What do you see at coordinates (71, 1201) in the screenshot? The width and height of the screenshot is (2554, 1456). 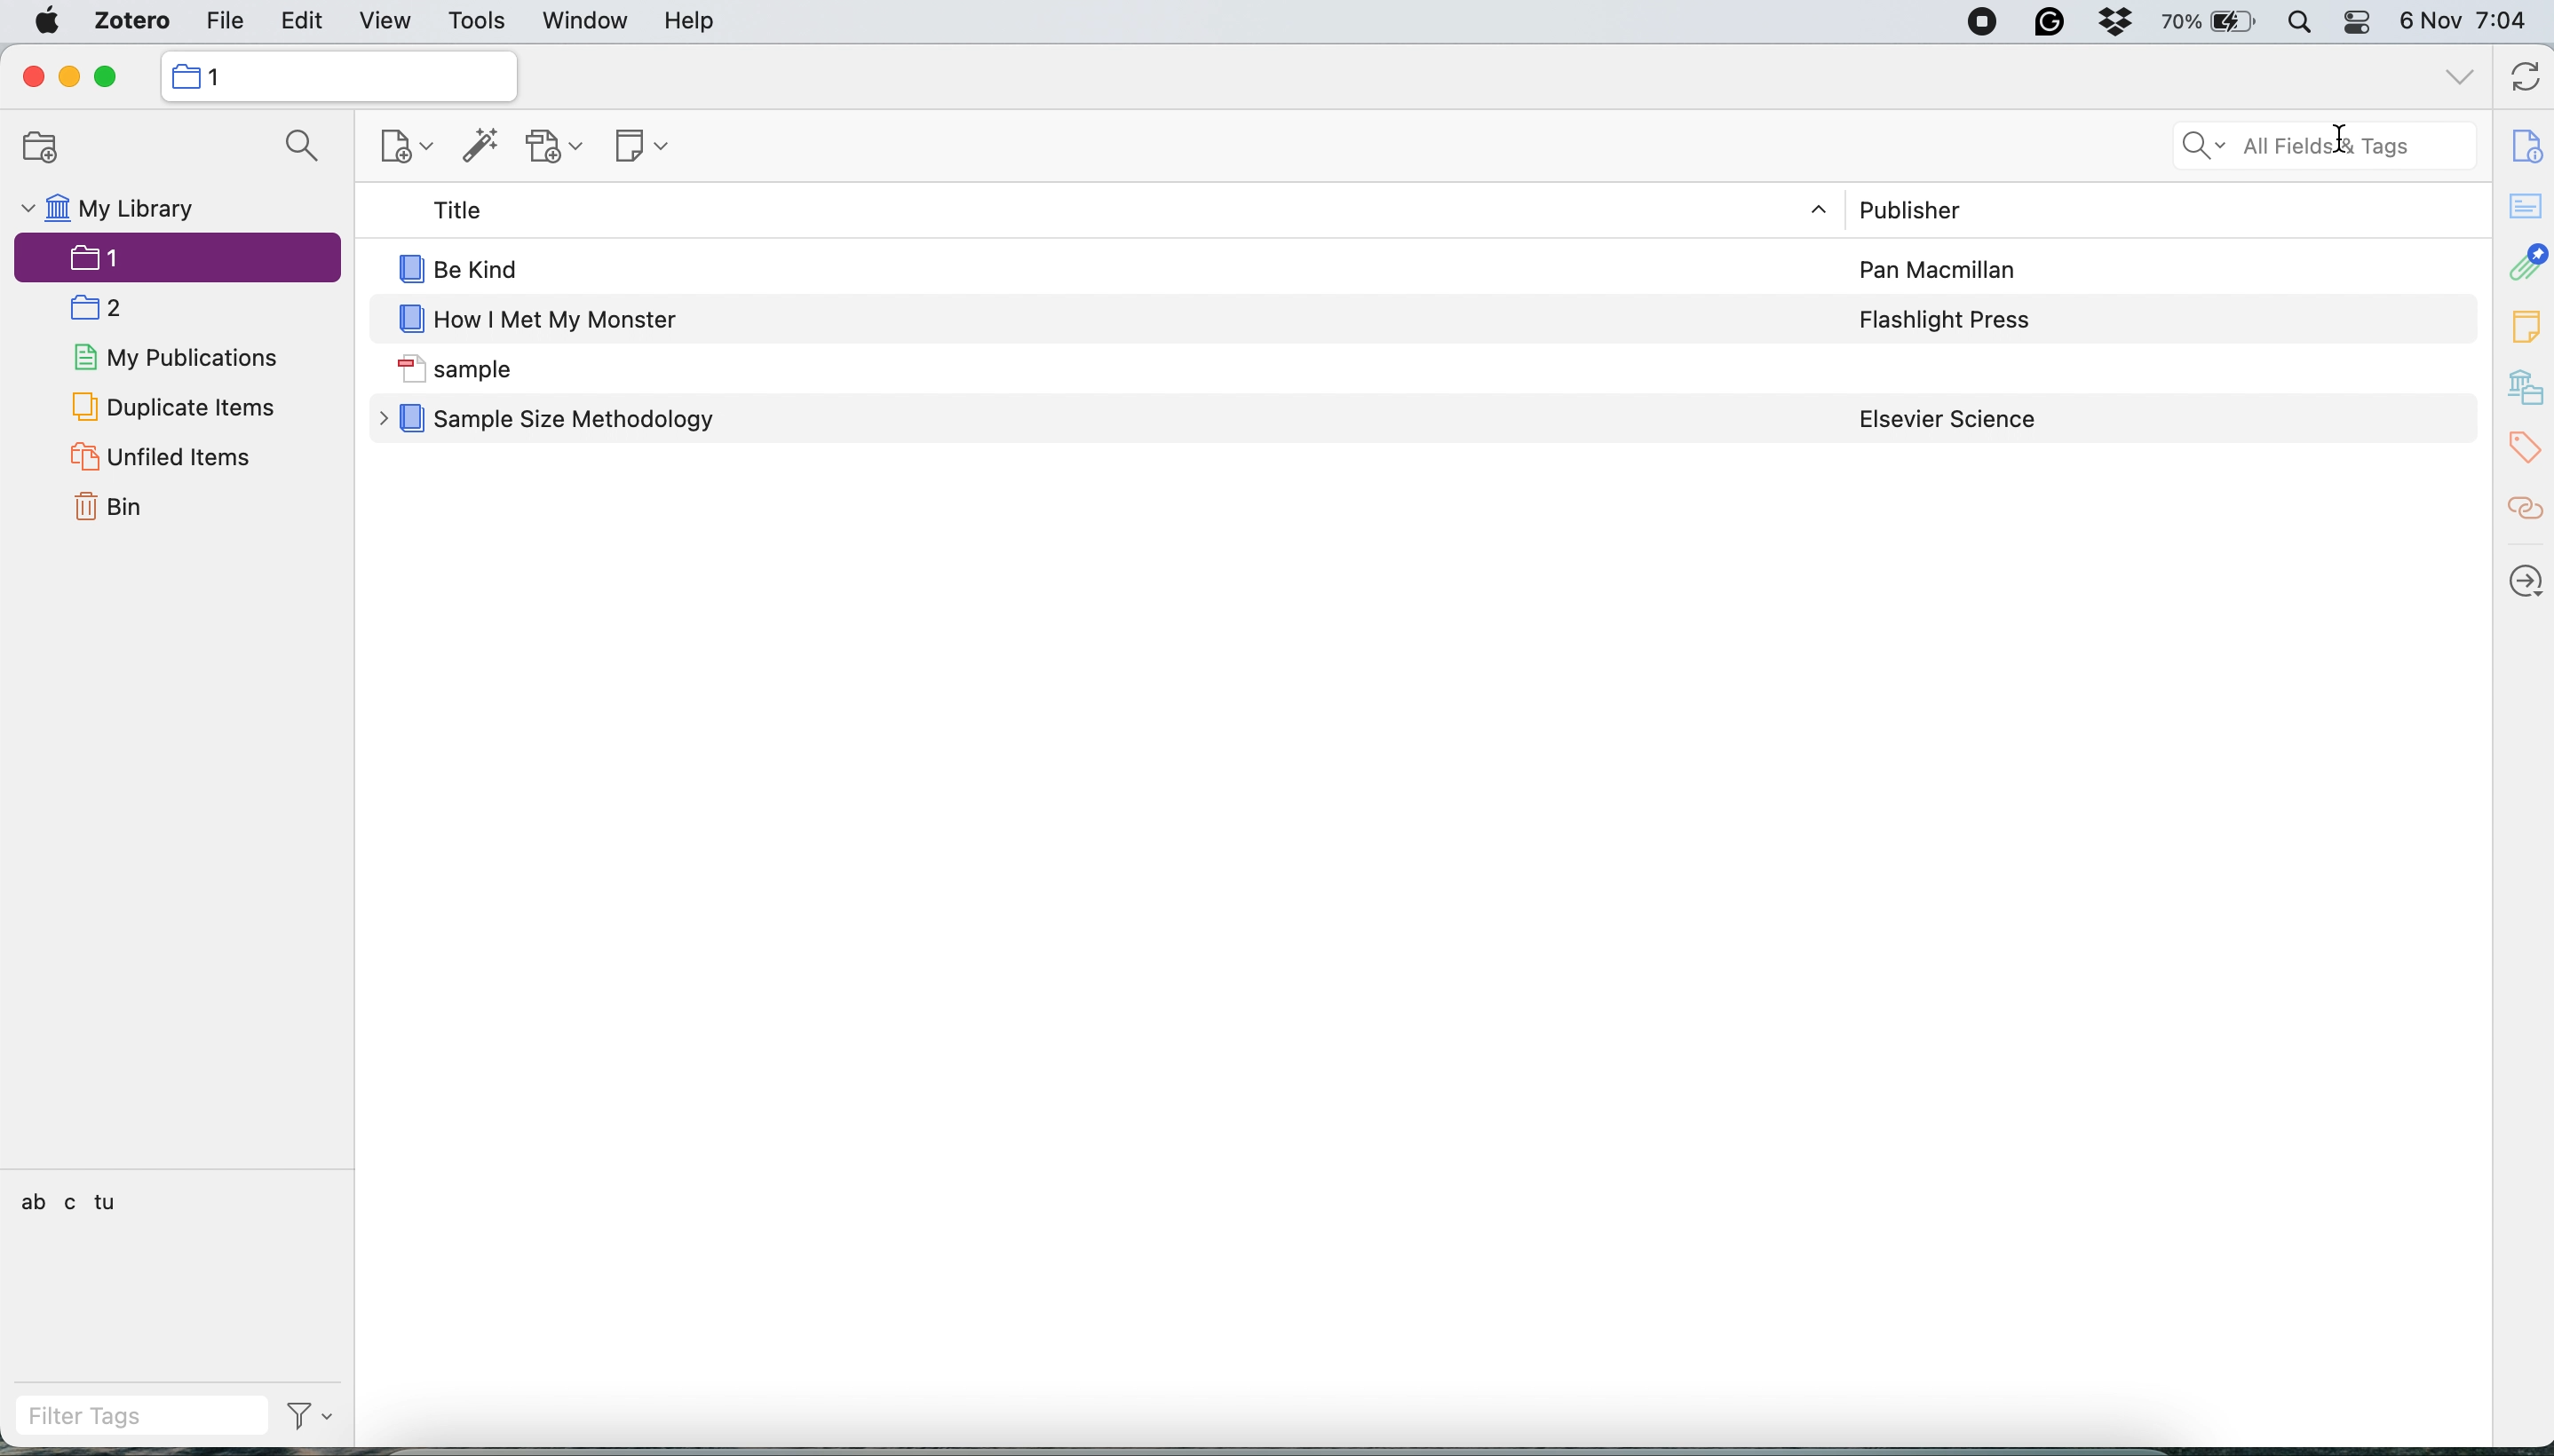 I see `ab c tu` at bounding box center [71, 1201].